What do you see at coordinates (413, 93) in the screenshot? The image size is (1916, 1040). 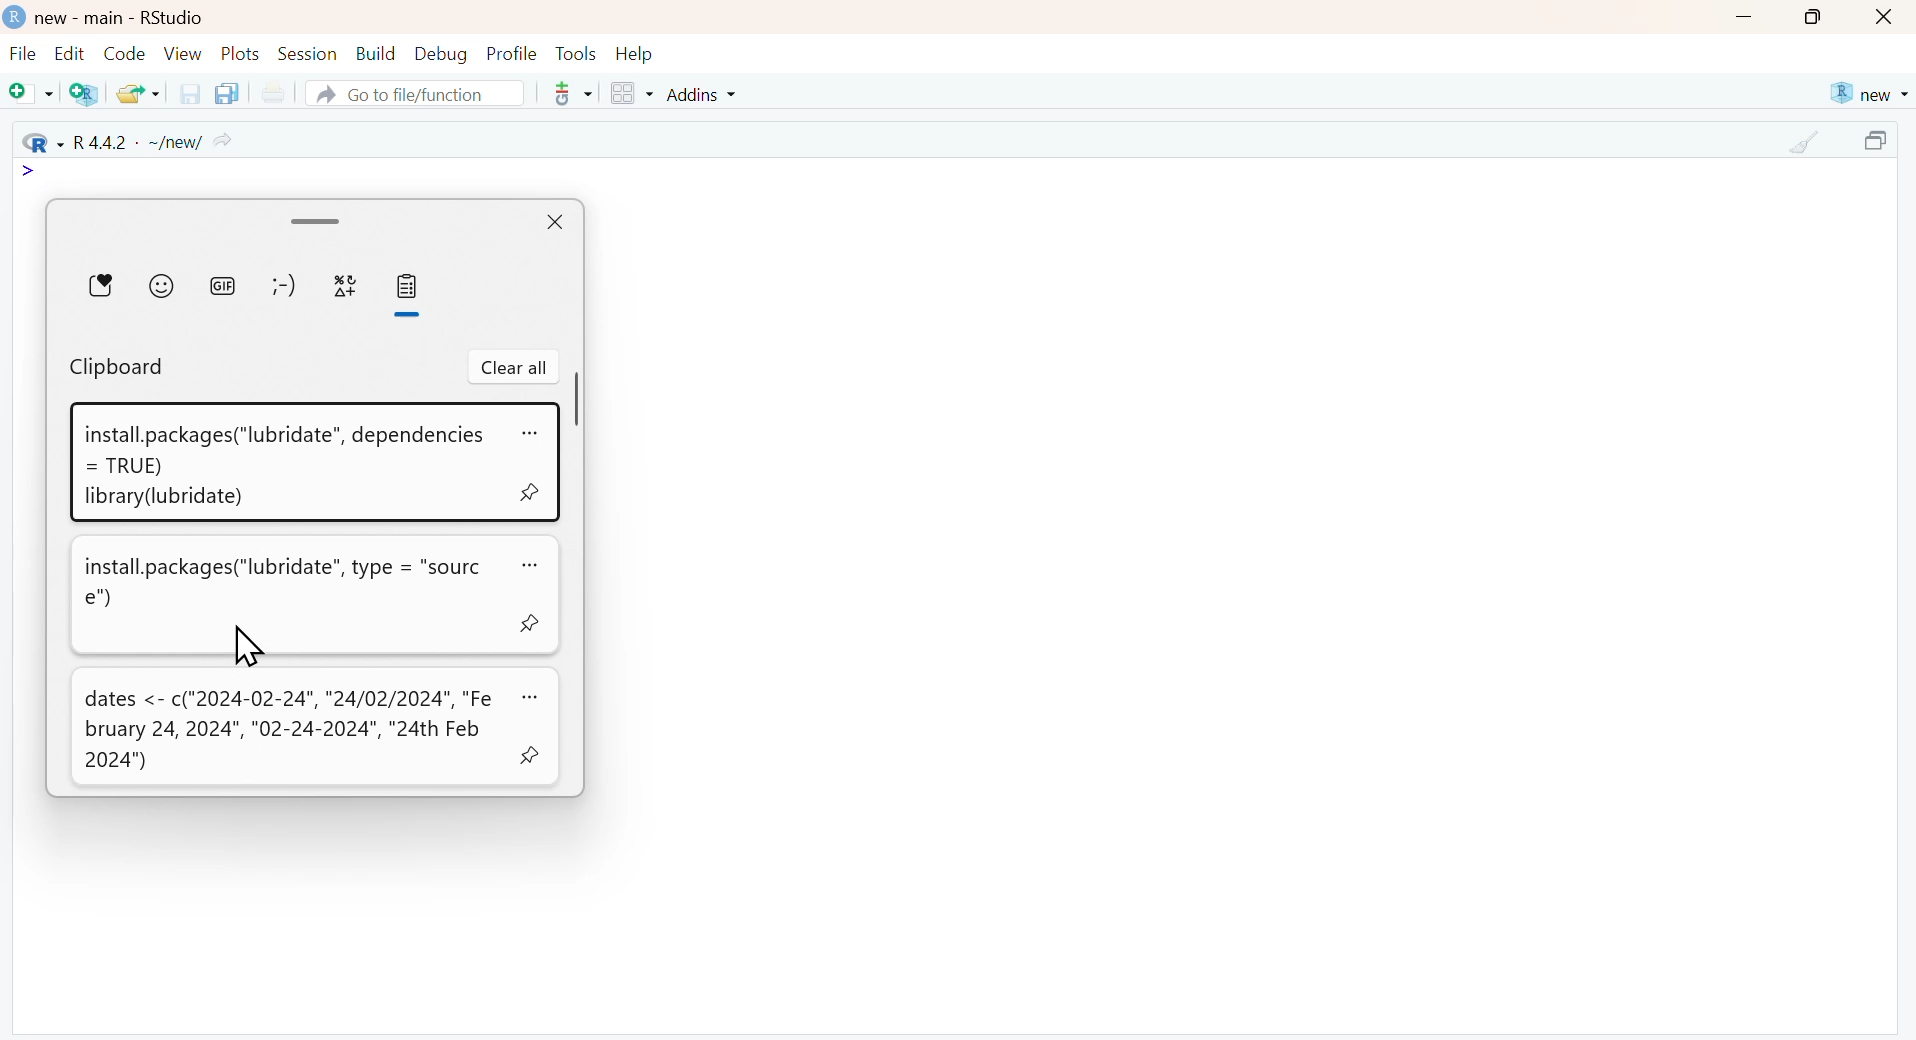 I see `Go to file/function` at bounding box center [413, 93].